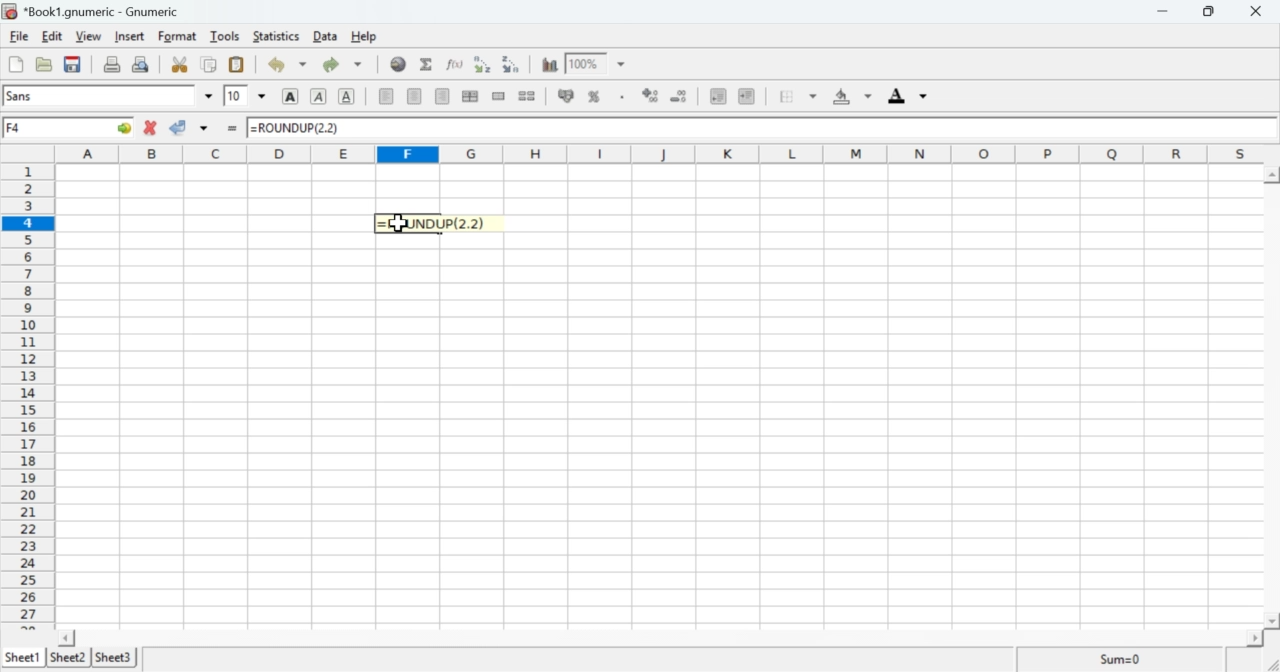 The width and height of the screenshot is (1280, 672). What do you see at coordinates (661, 154) in the screenshot?
I see `columns` at bounding box center [661, 154].